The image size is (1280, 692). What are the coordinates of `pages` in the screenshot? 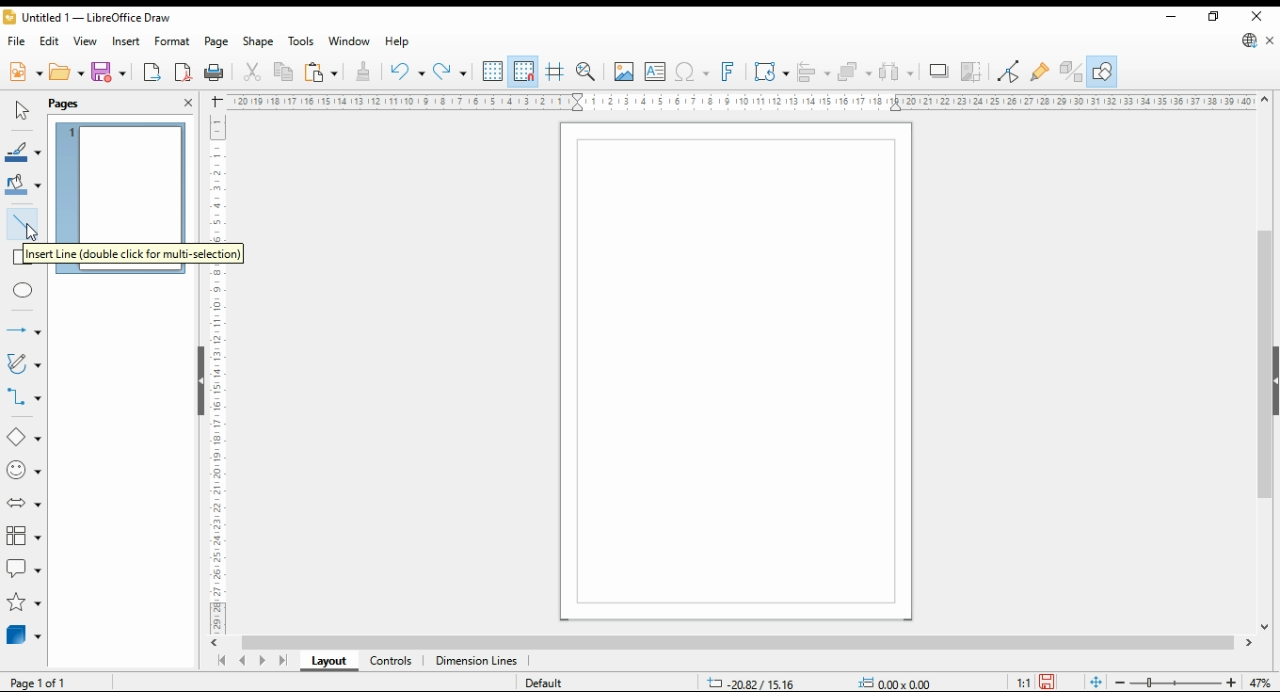 It's located at (73, 103).